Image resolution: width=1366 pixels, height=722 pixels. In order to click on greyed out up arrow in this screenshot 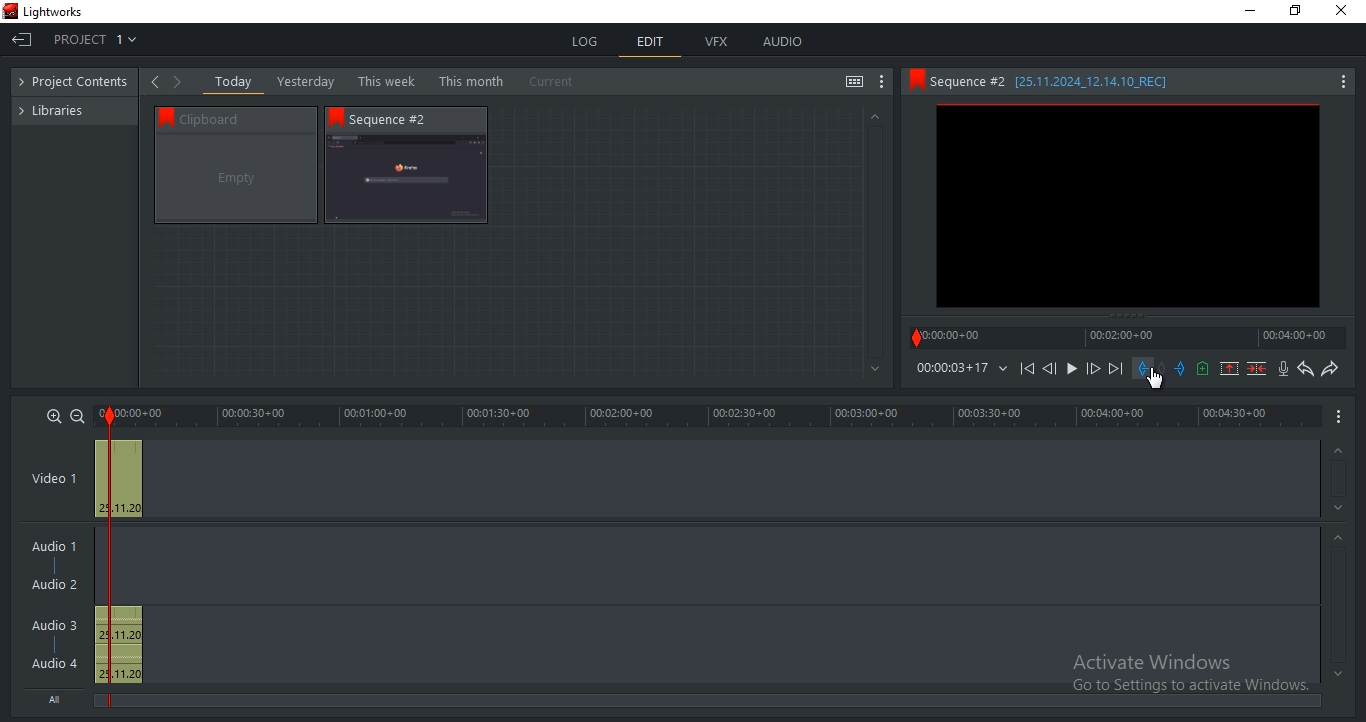, I will do `click(873, 115)`.